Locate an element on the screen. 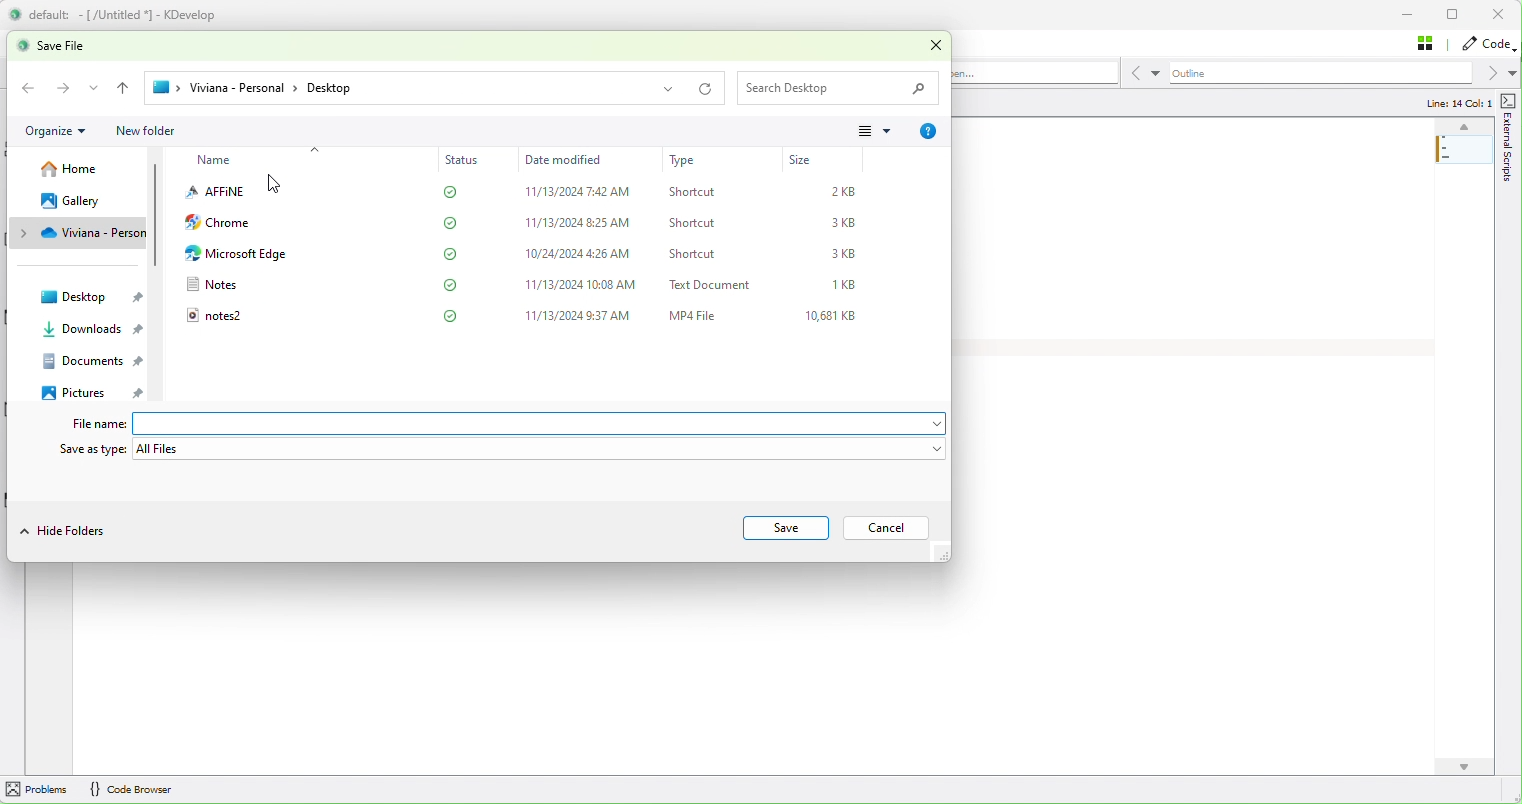  scrollbar is located at coordinates (157, 264).